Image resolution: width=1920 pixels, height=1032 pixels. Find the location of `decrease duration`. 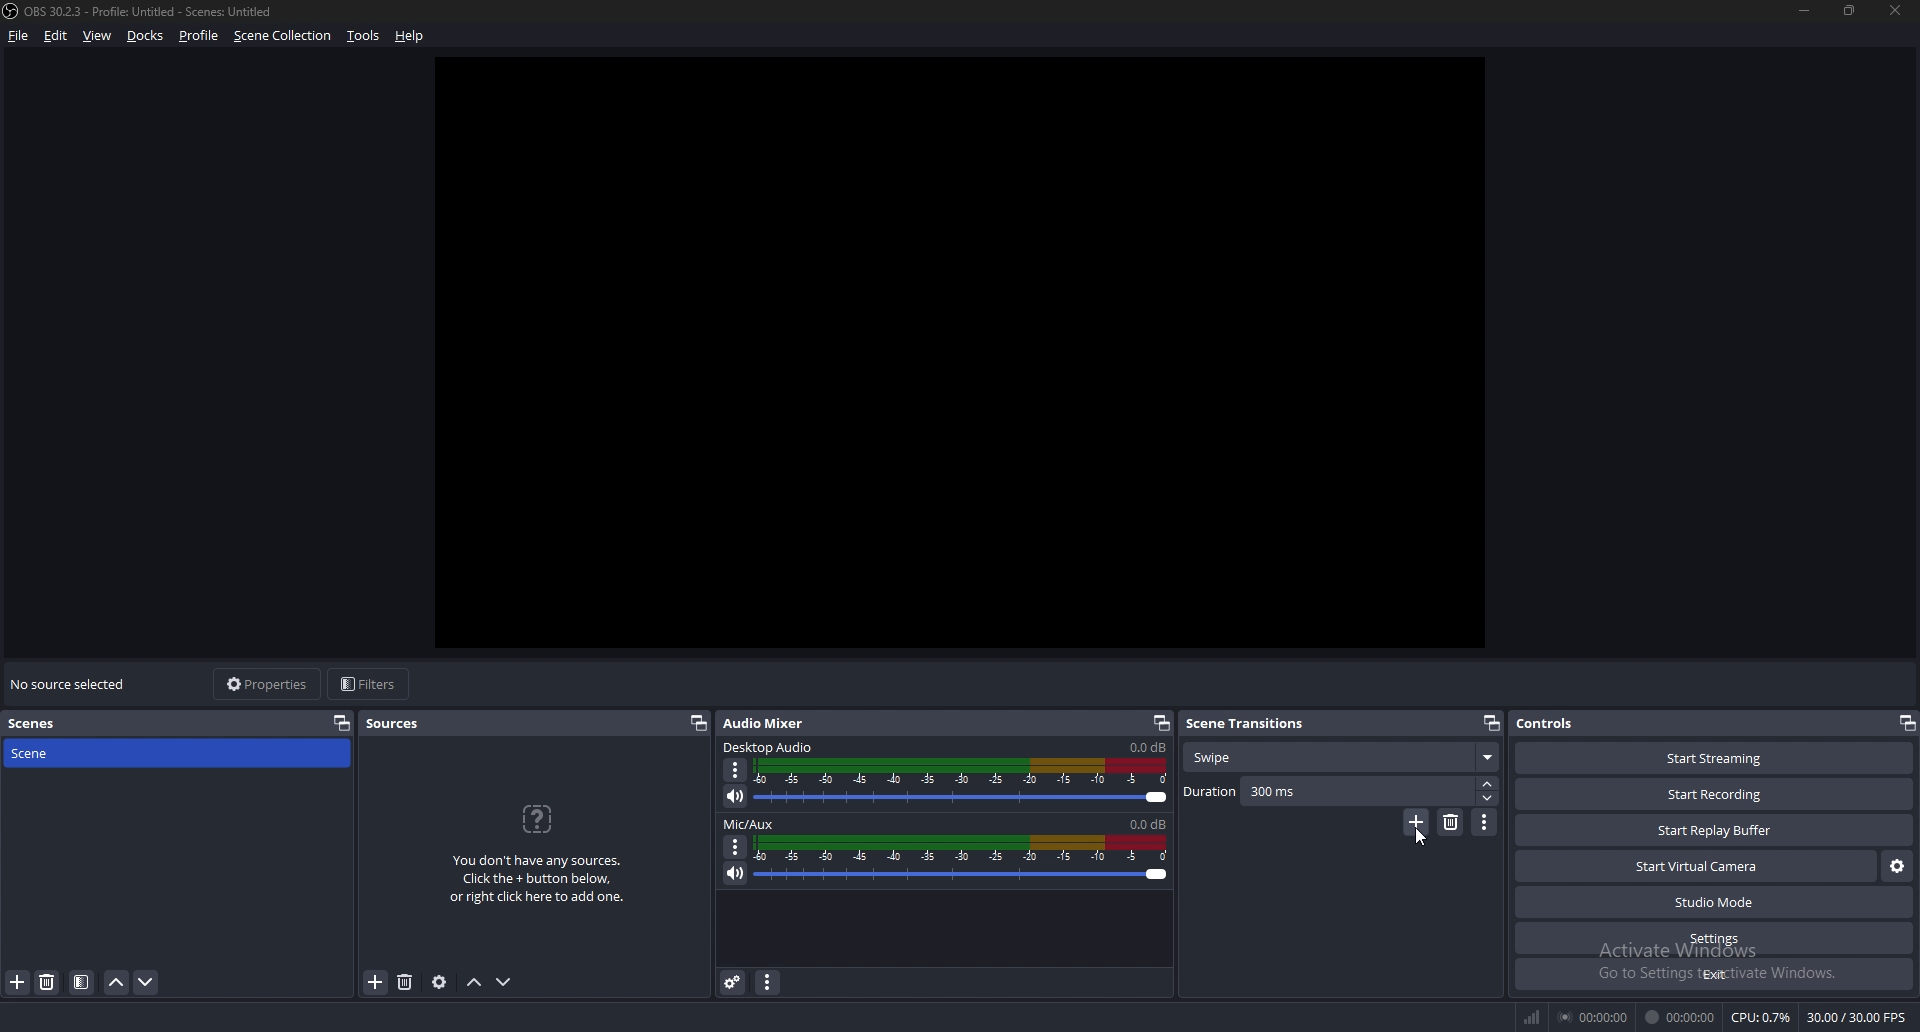

decrease duration is located at coordinates (1489, 798).